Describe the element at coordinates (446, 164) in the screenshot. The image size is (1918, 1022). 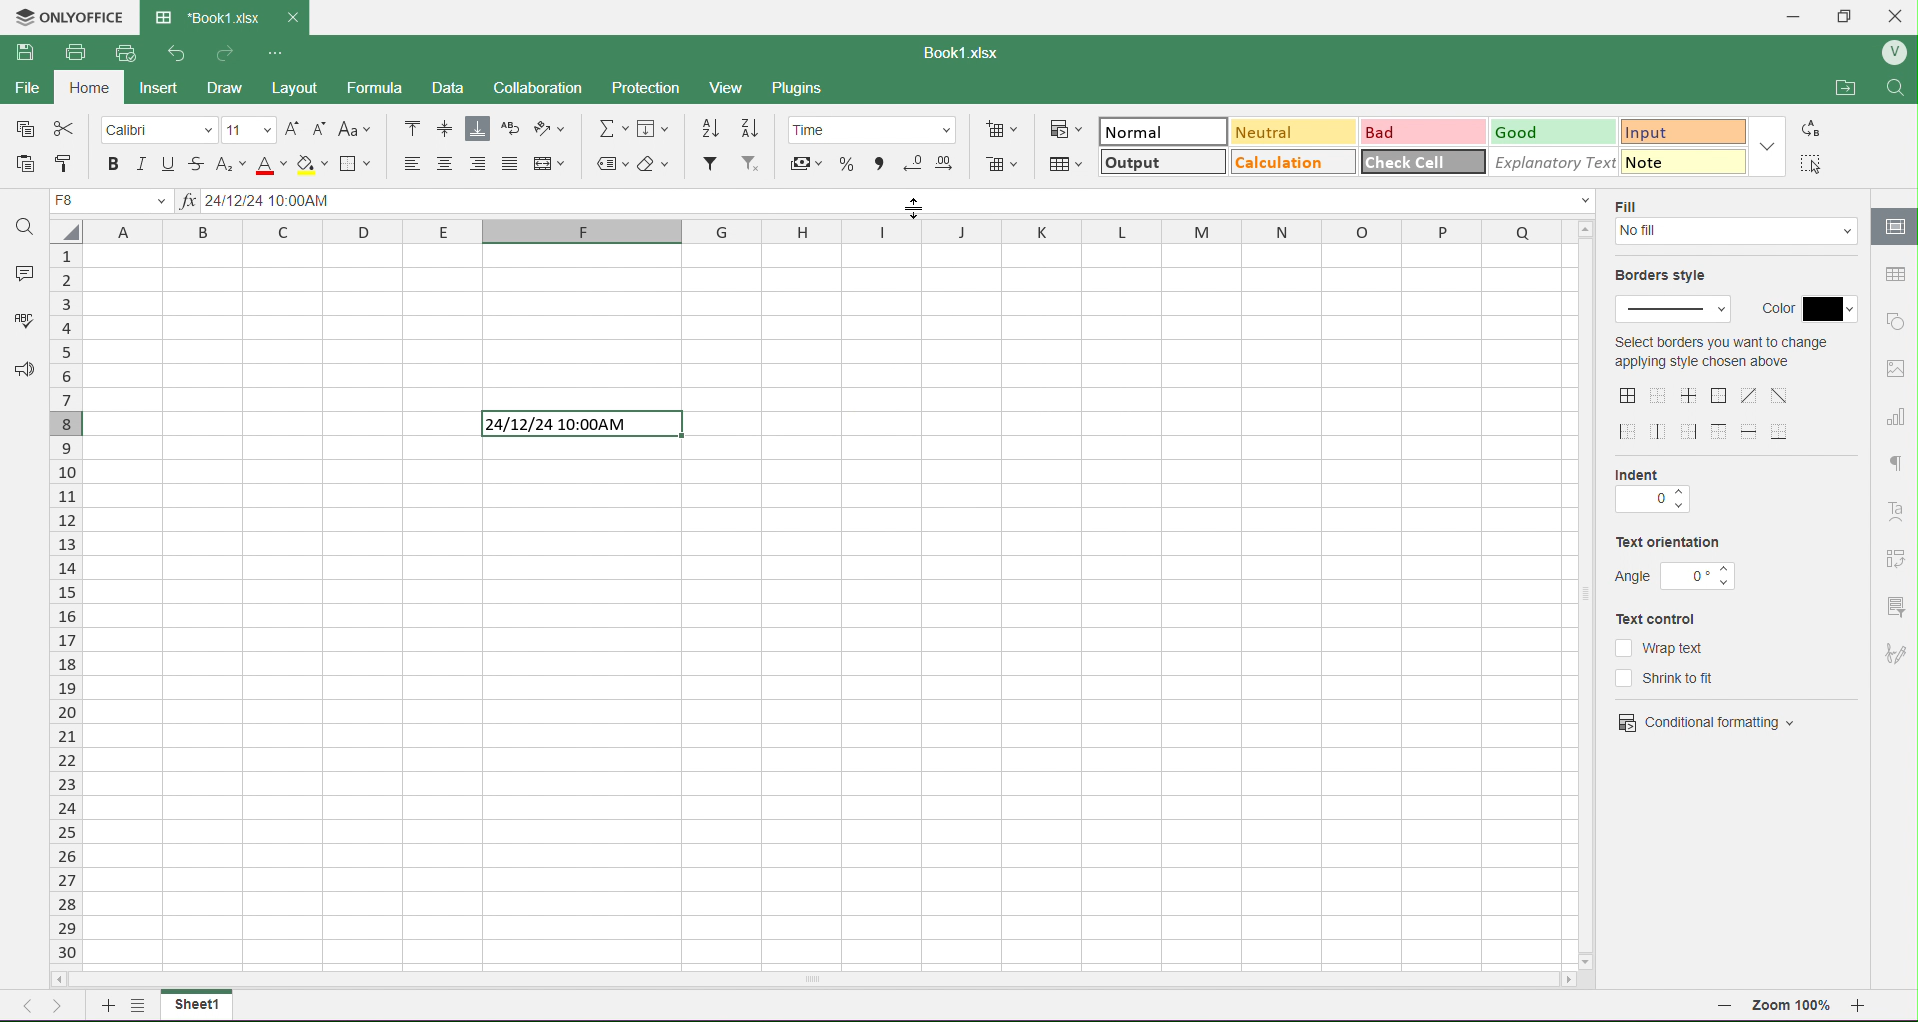
I see `Center` at that location.